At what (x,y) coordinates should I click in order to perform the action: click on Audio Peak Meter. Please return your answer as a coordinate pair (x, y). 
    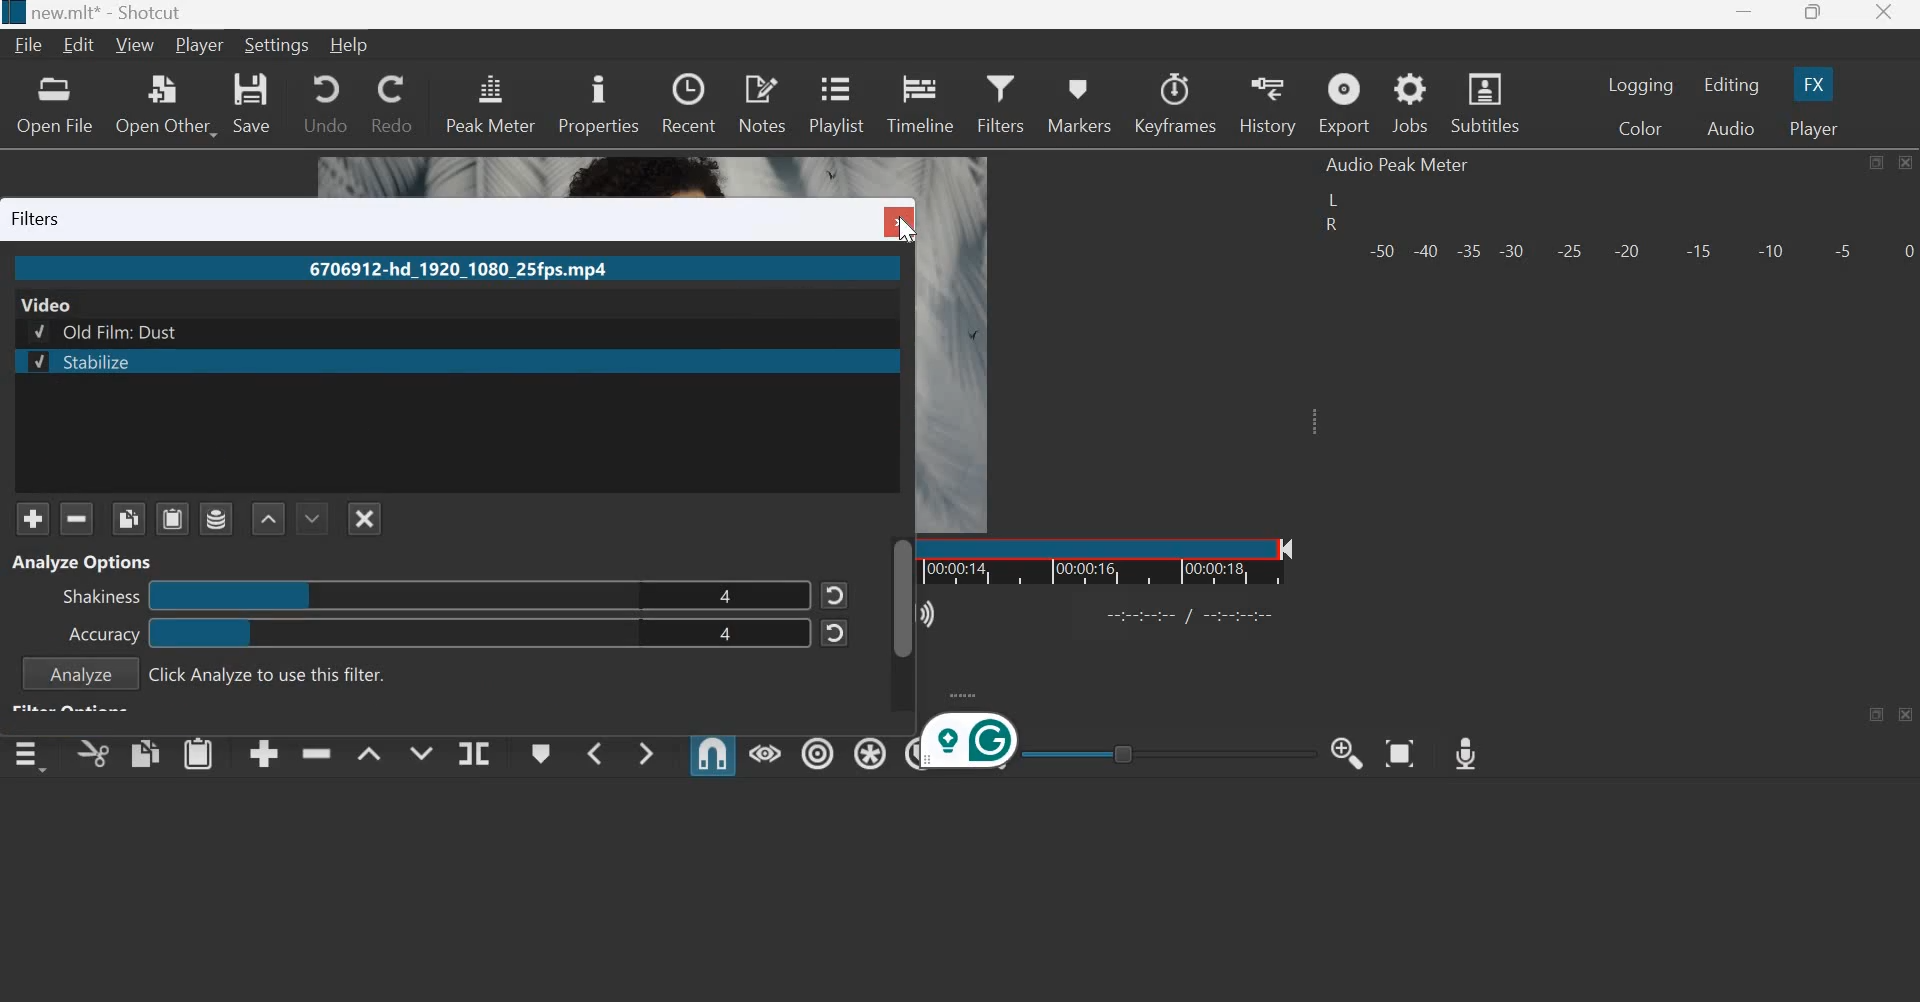
    Looking at the image, I should click on (1401, 165).